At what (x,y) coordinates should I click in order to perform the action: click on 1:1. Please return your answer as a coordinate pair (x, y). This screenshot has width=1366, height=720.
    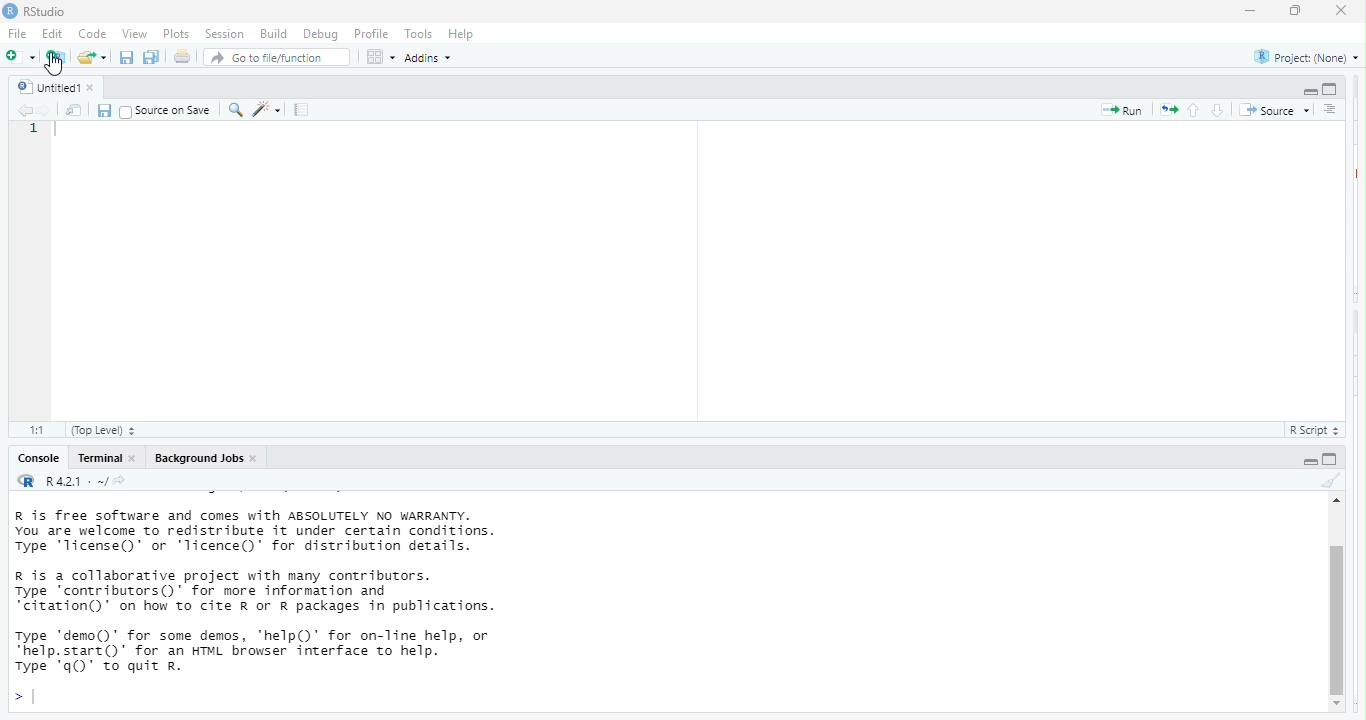
    Looking at the image, I should click on (34, 429).